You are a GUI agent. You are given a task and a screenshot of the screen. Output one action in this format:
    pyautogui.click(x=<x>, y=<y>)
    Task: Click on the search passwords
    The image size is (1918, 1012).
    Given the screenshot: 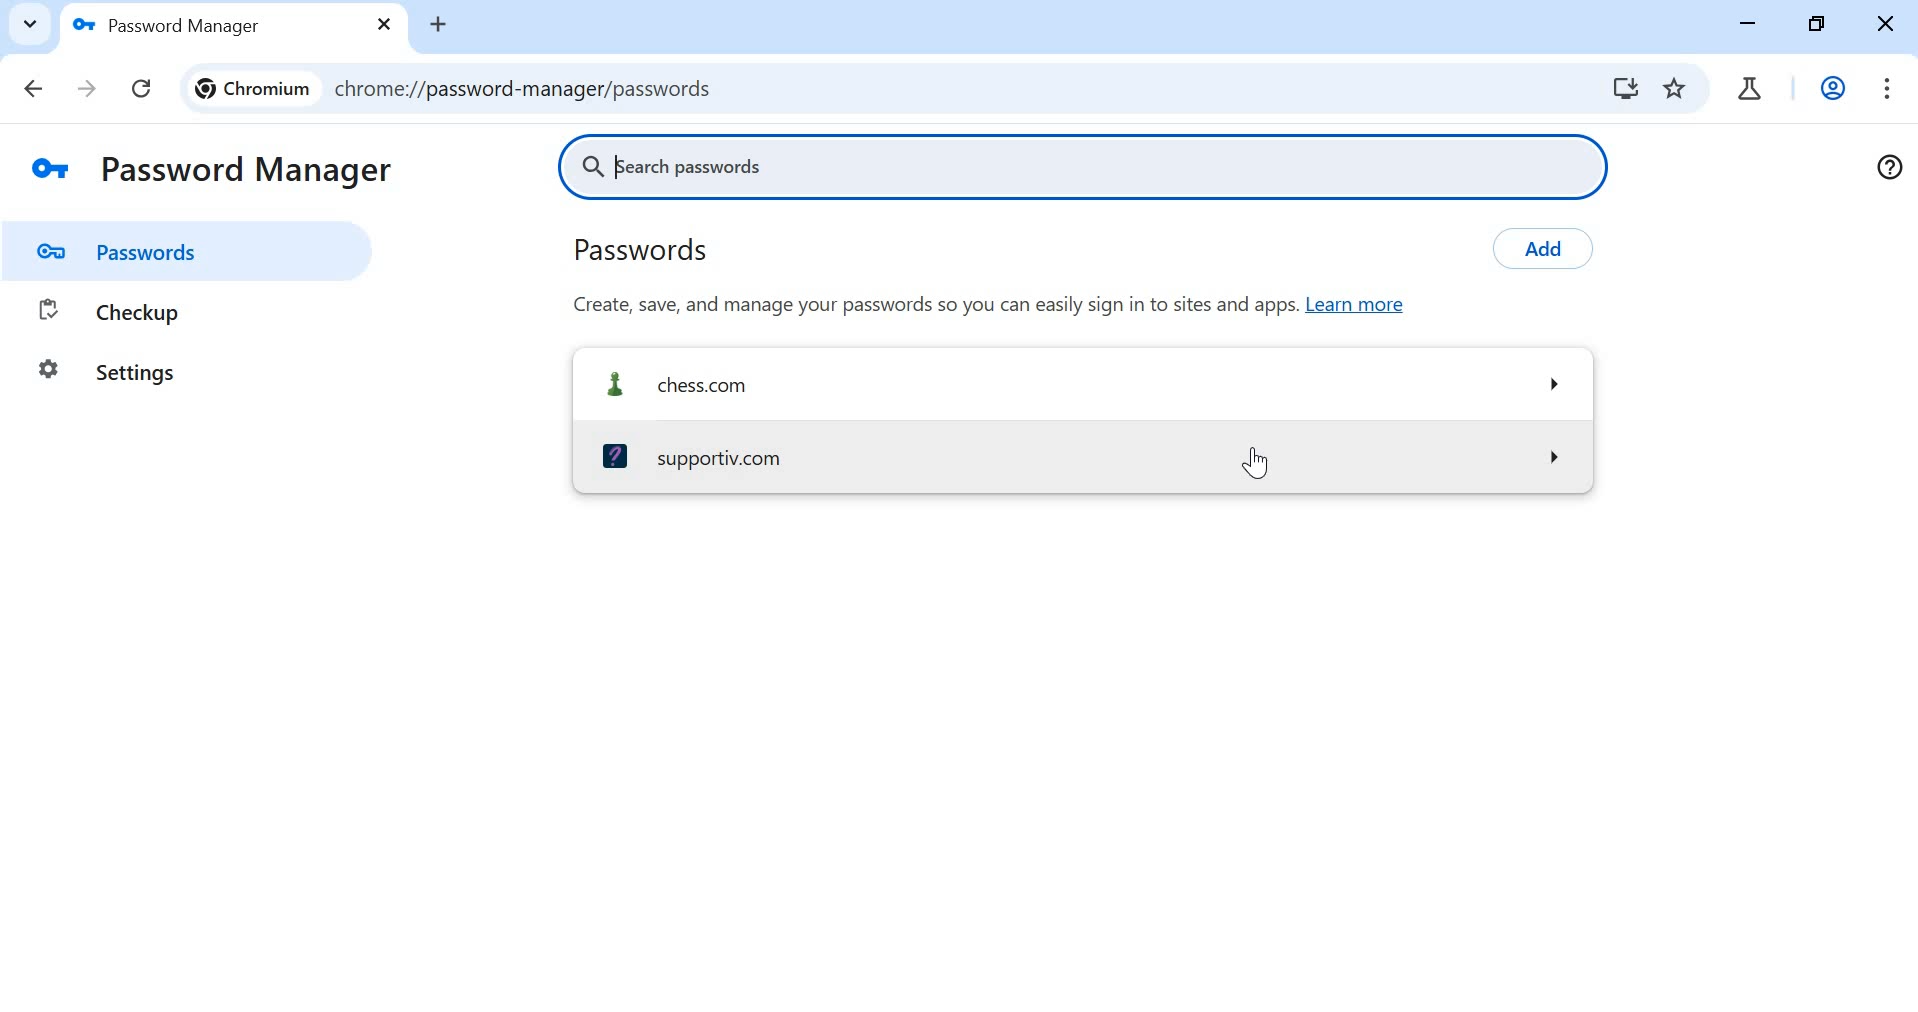 What is the action you would take?
    pyautogui.click(x=1093, y=166)
    